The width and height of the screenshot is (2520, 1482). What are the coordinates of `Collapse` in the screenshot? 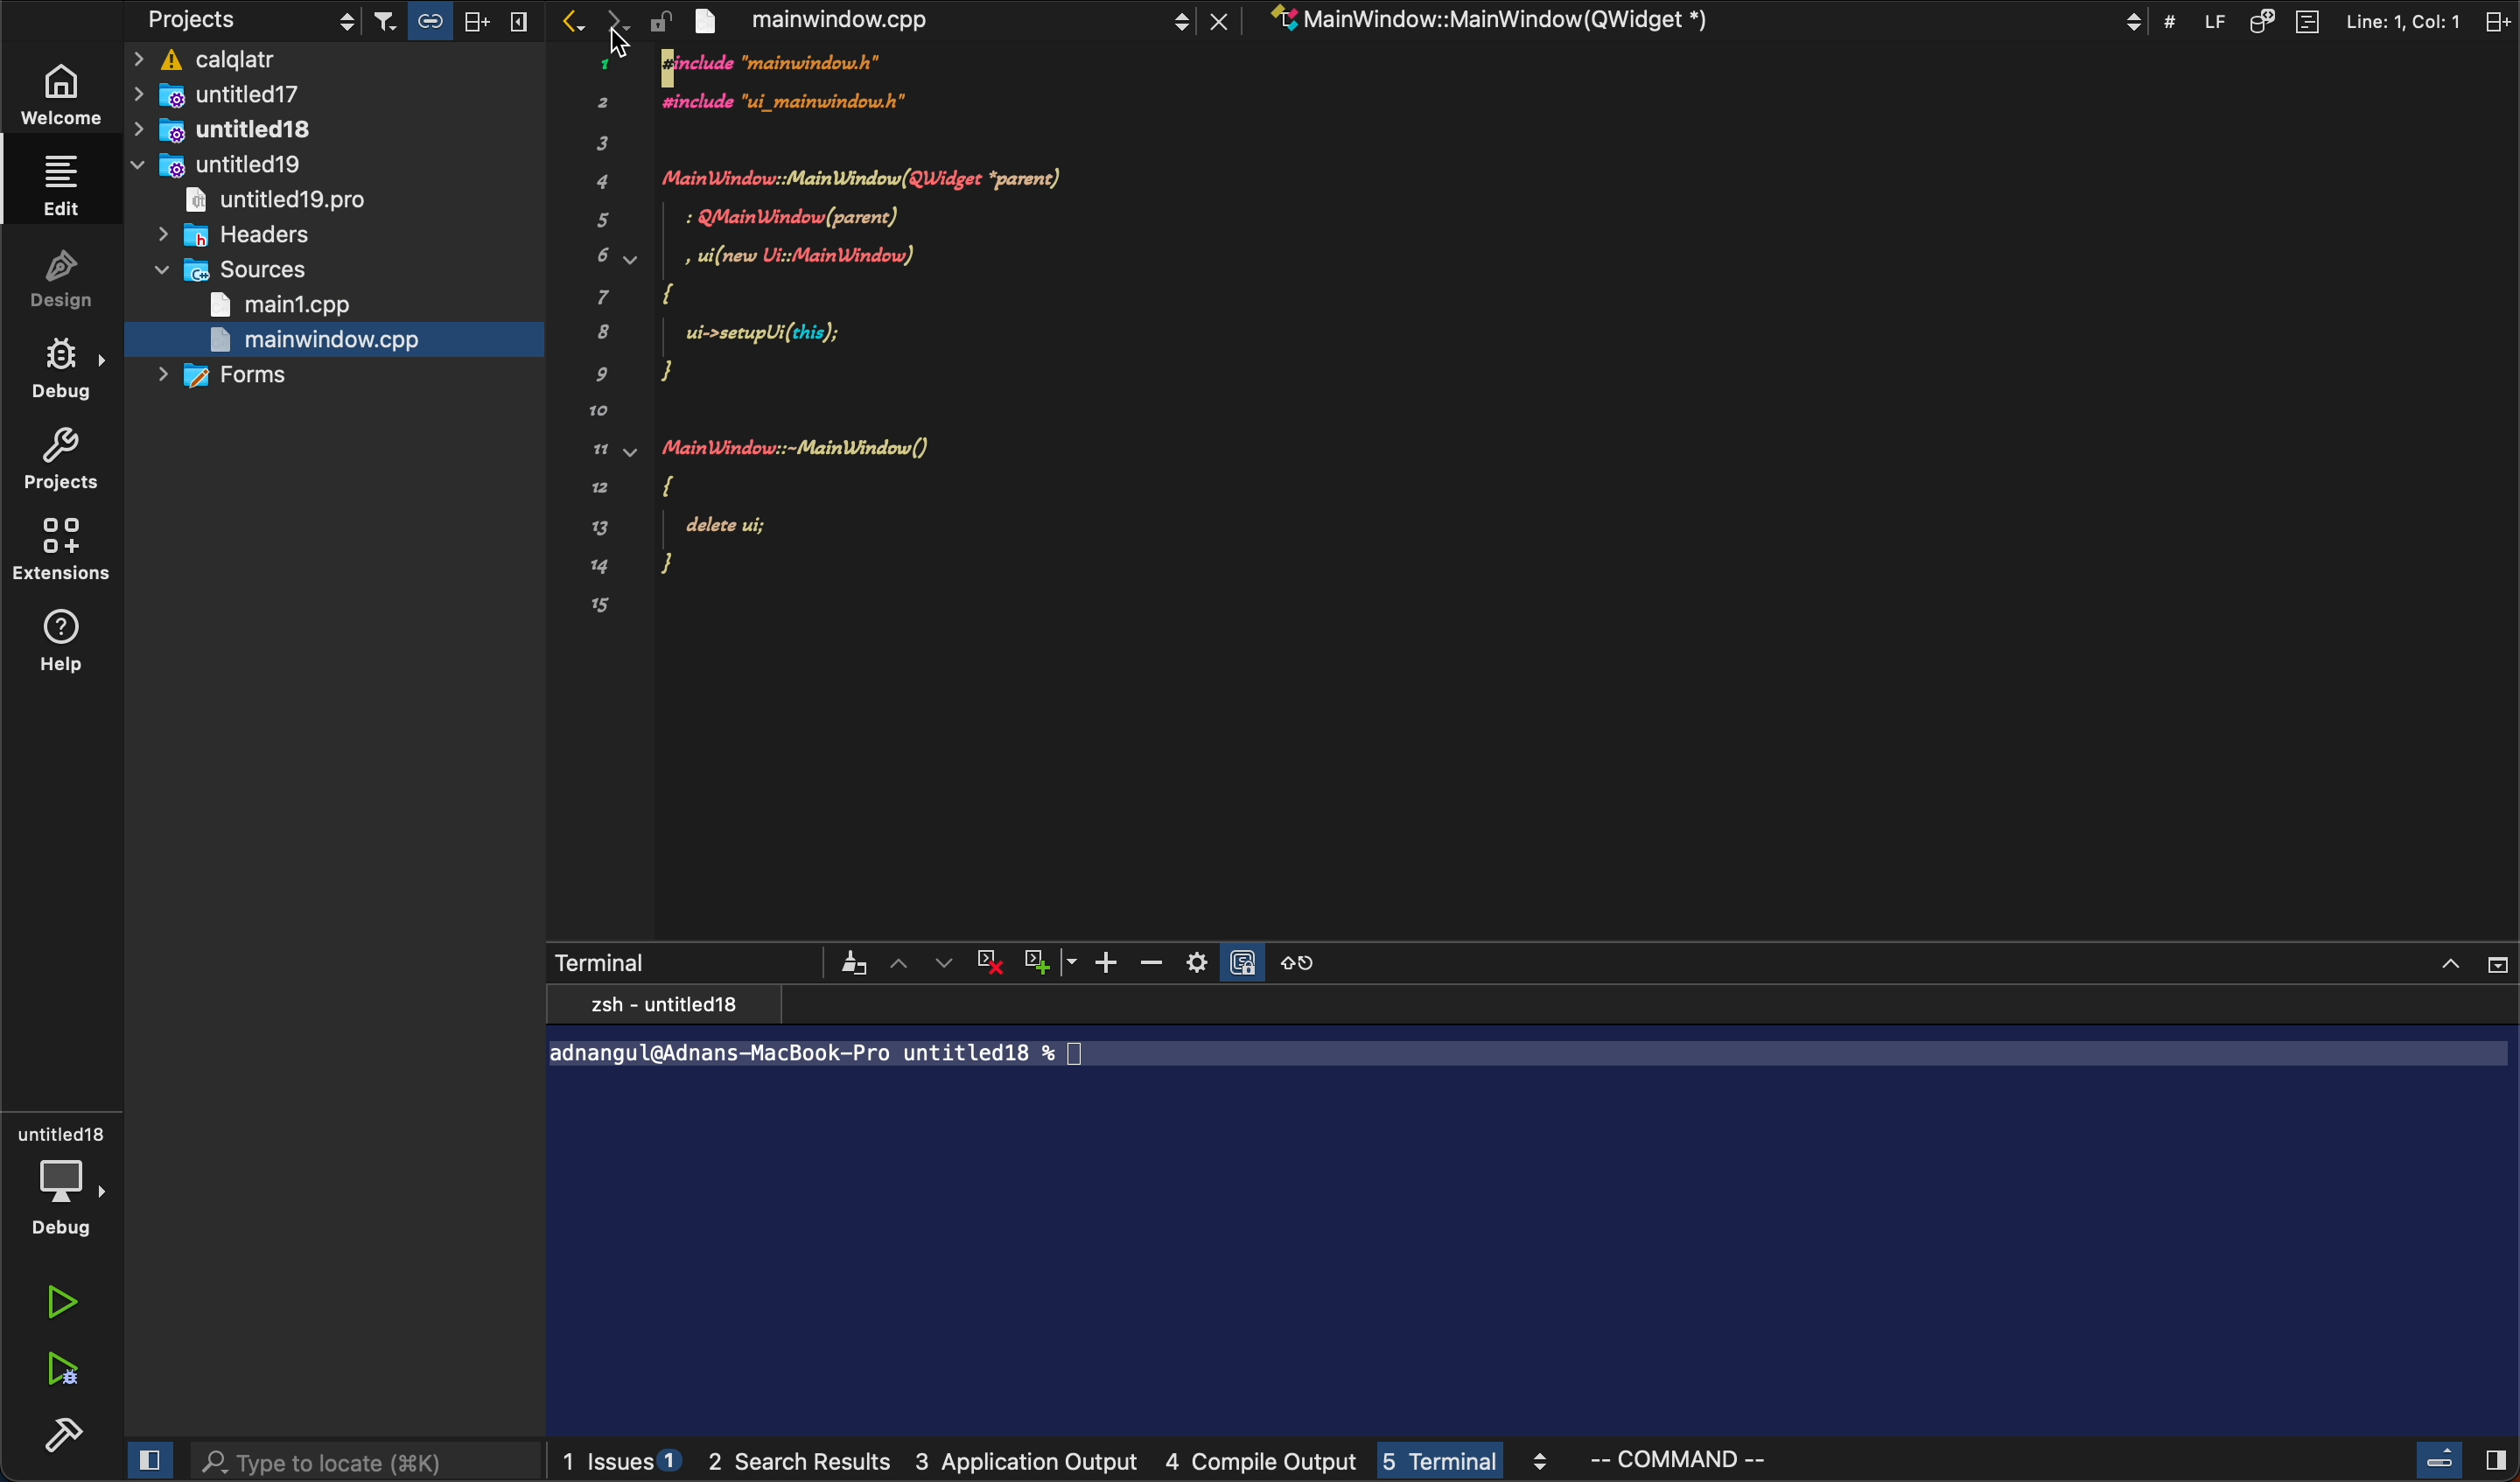 It's located at (2497, 965).